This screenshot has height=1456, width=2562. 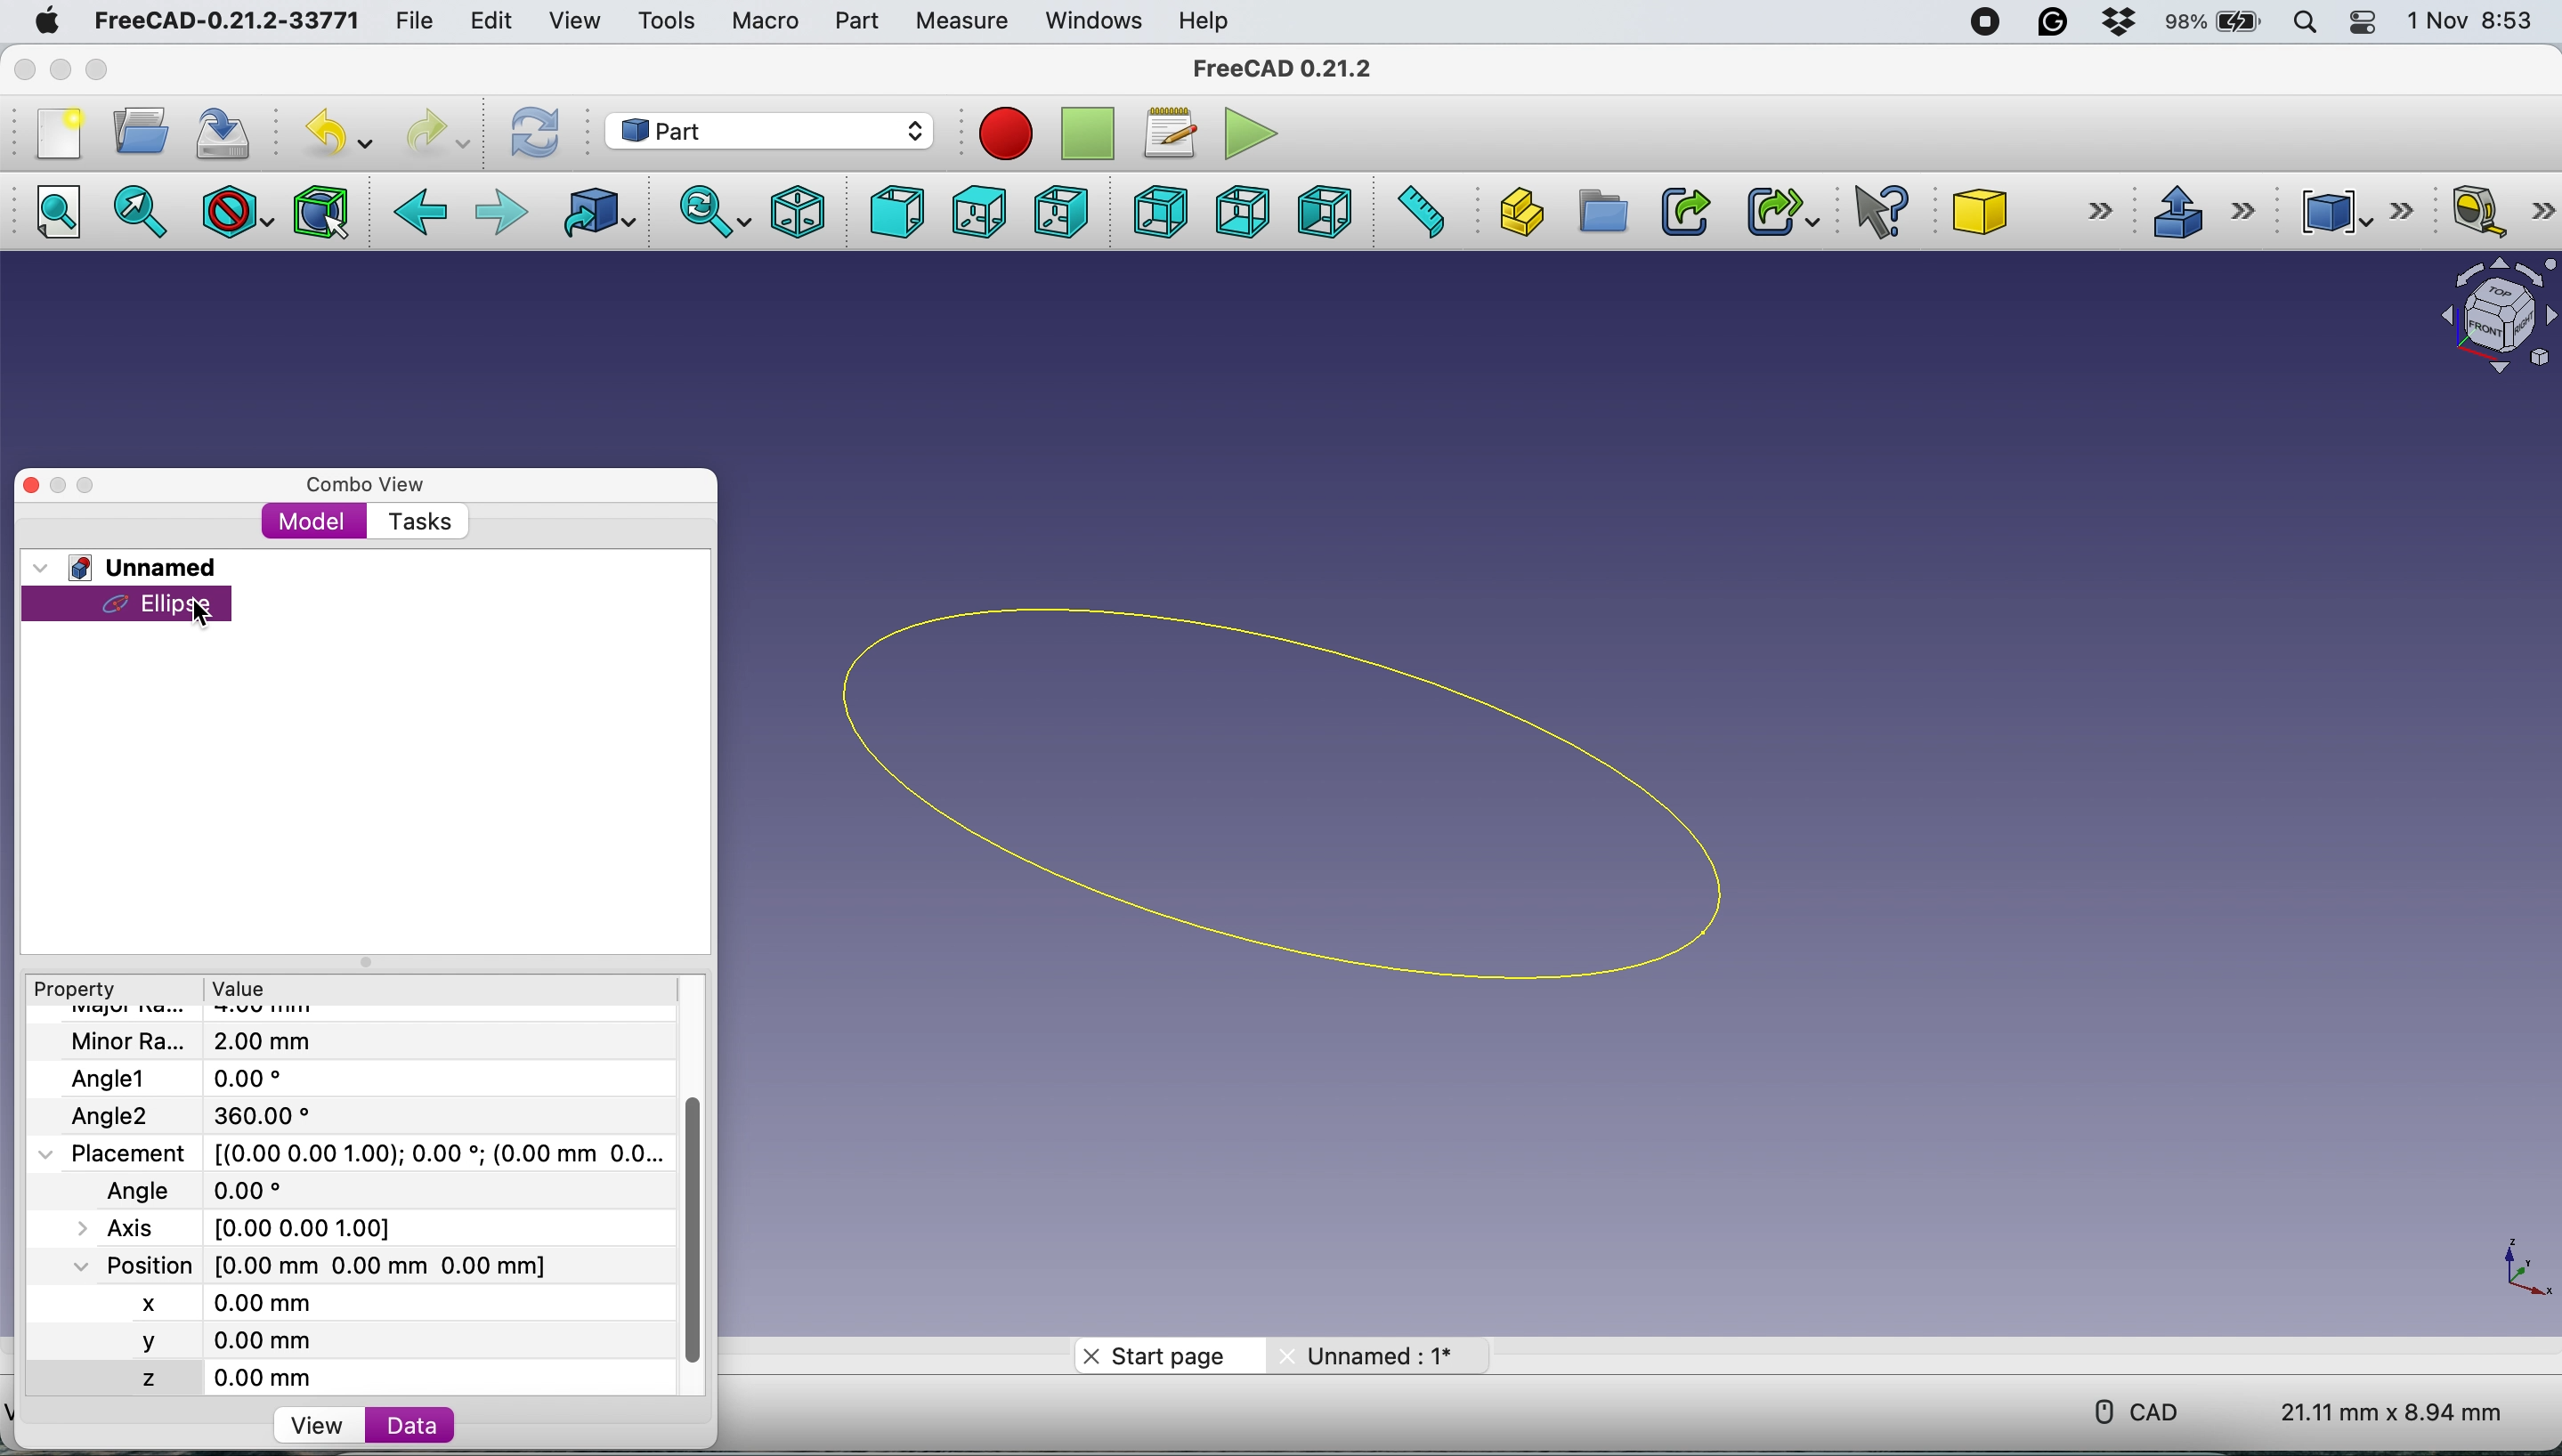 What do you see at coordinates (60, 485) in the screenshot?
I see `minimise` at bounding box center [60, 485].